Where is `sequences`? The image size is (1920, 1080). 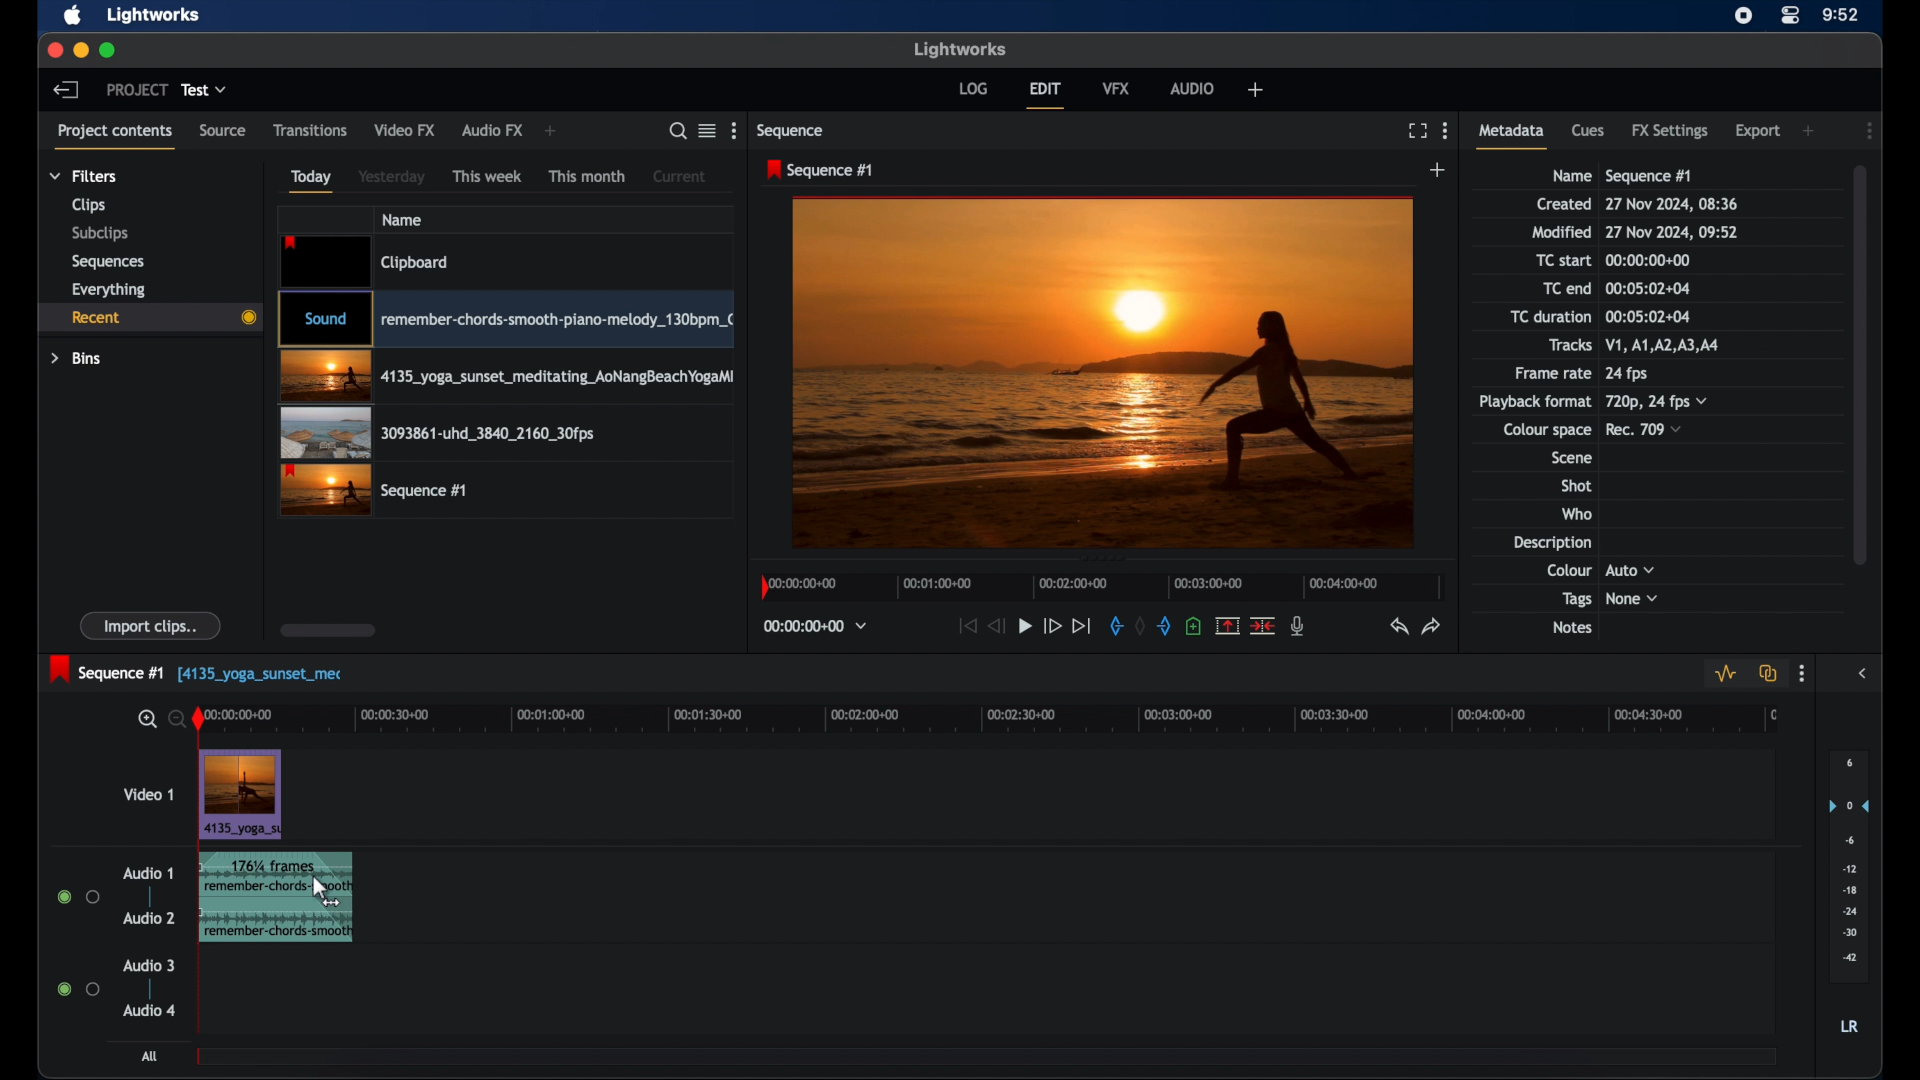 sequences is located at coordinates (108, 262).